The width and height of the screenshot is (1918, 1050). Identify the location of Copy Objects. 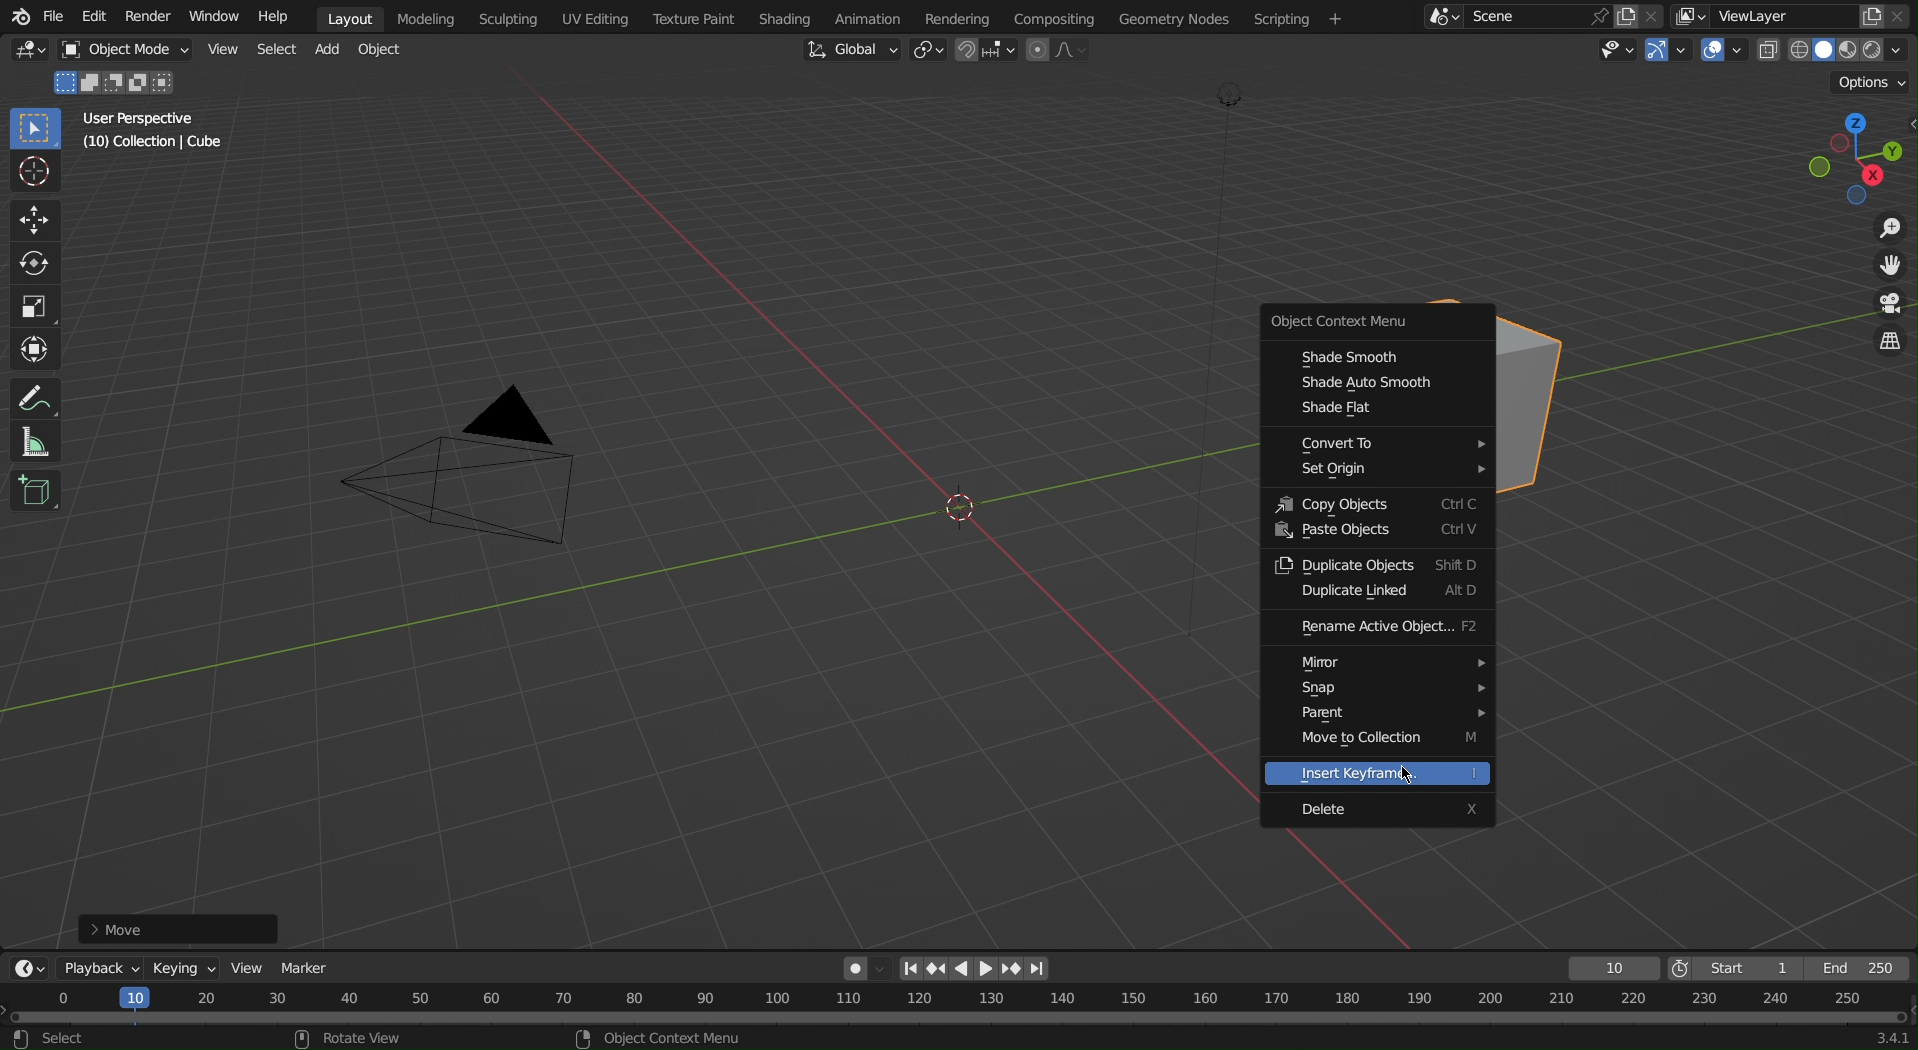
(1375, 502).